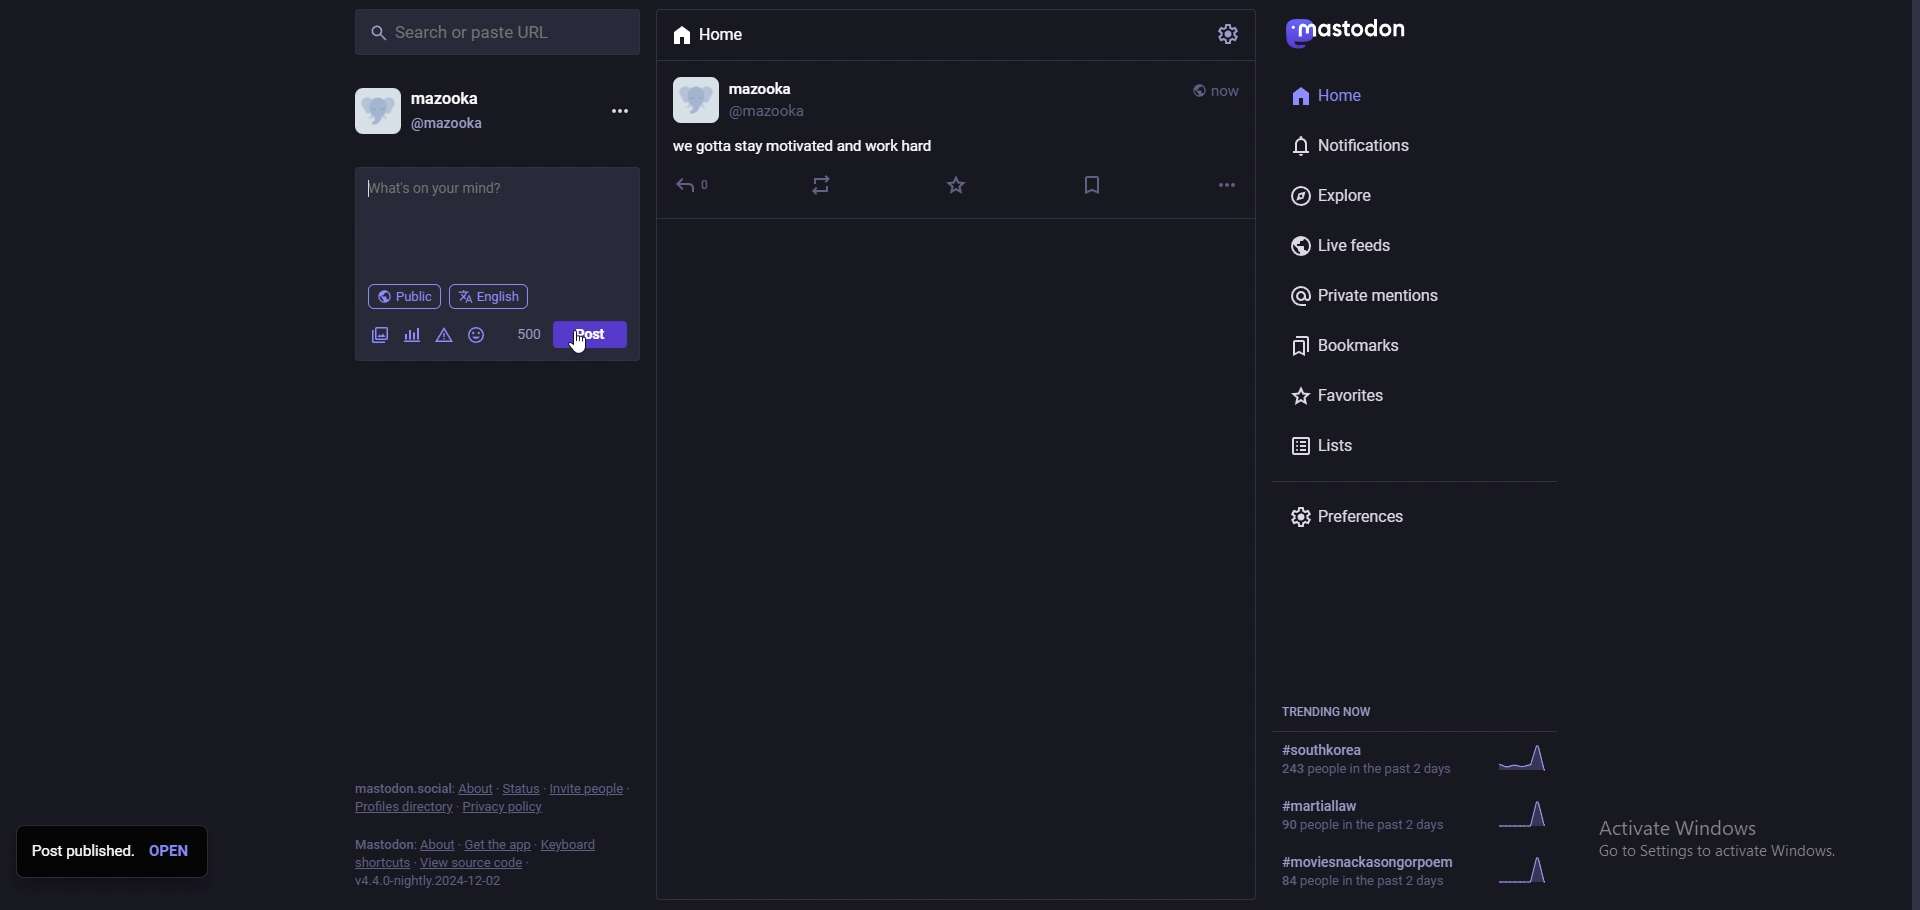  What do you see at coordinates (1095, 185) in the screenshot?
I see `save` at bounding box center [1095, 185].